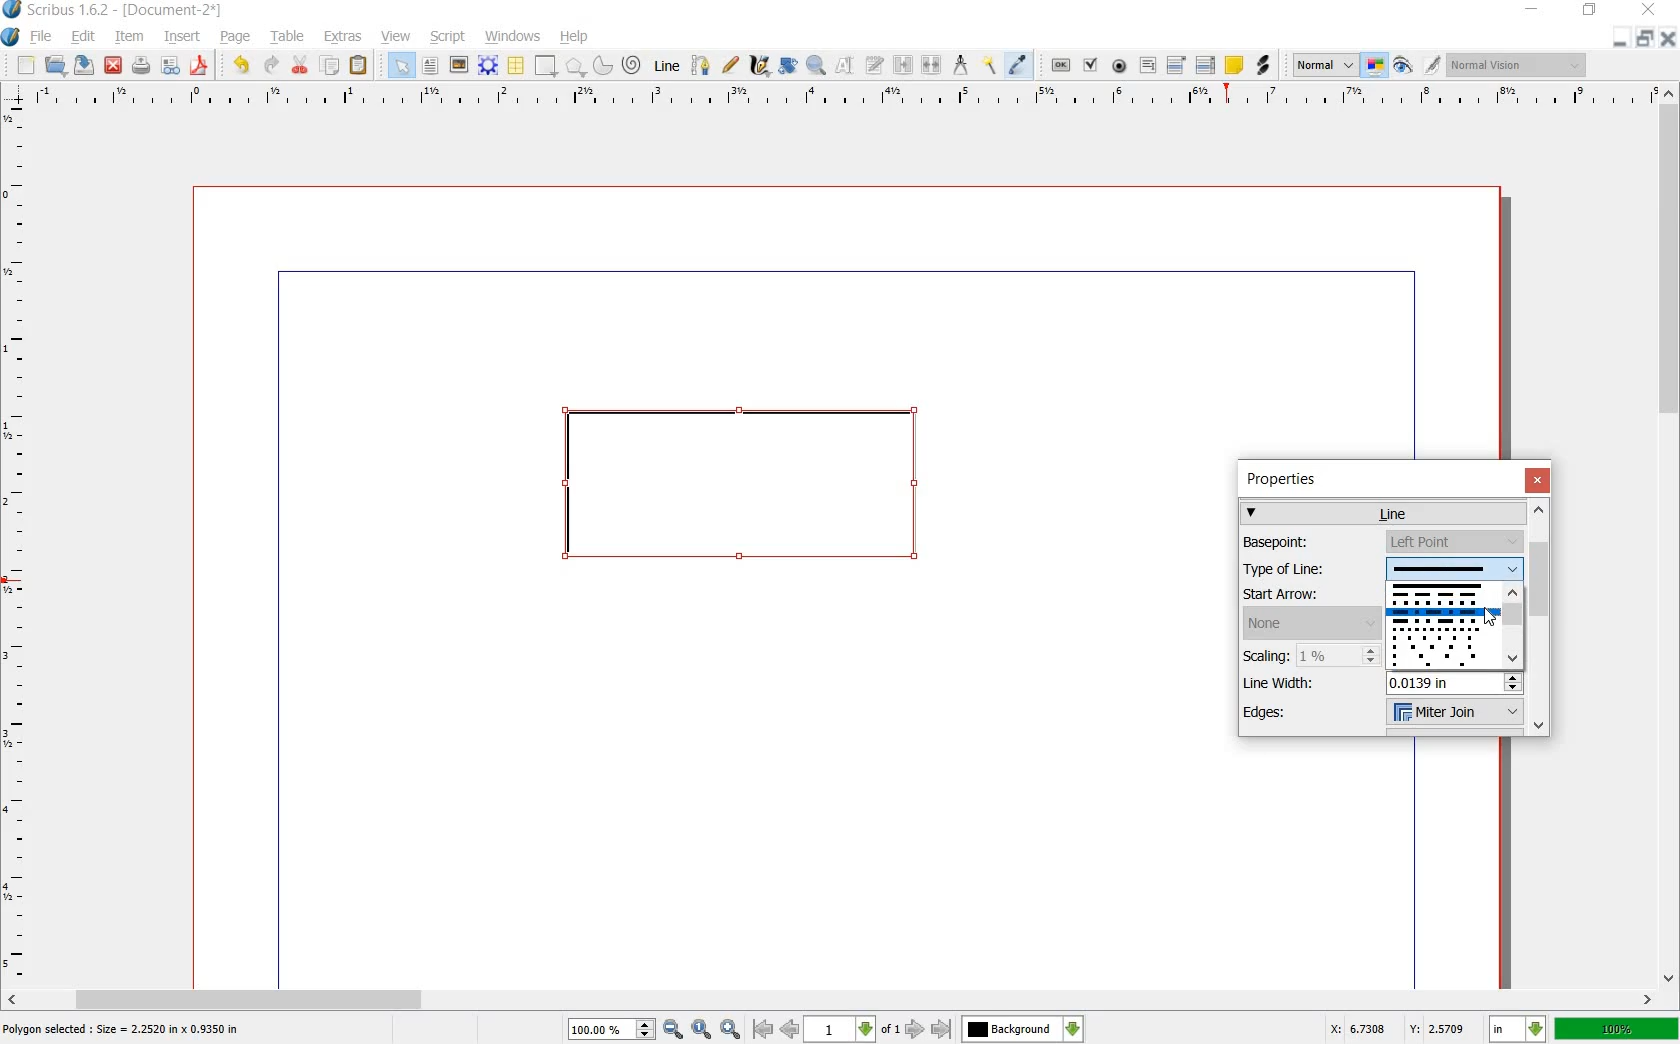  I want to click on select current page, so click(852, 1029).